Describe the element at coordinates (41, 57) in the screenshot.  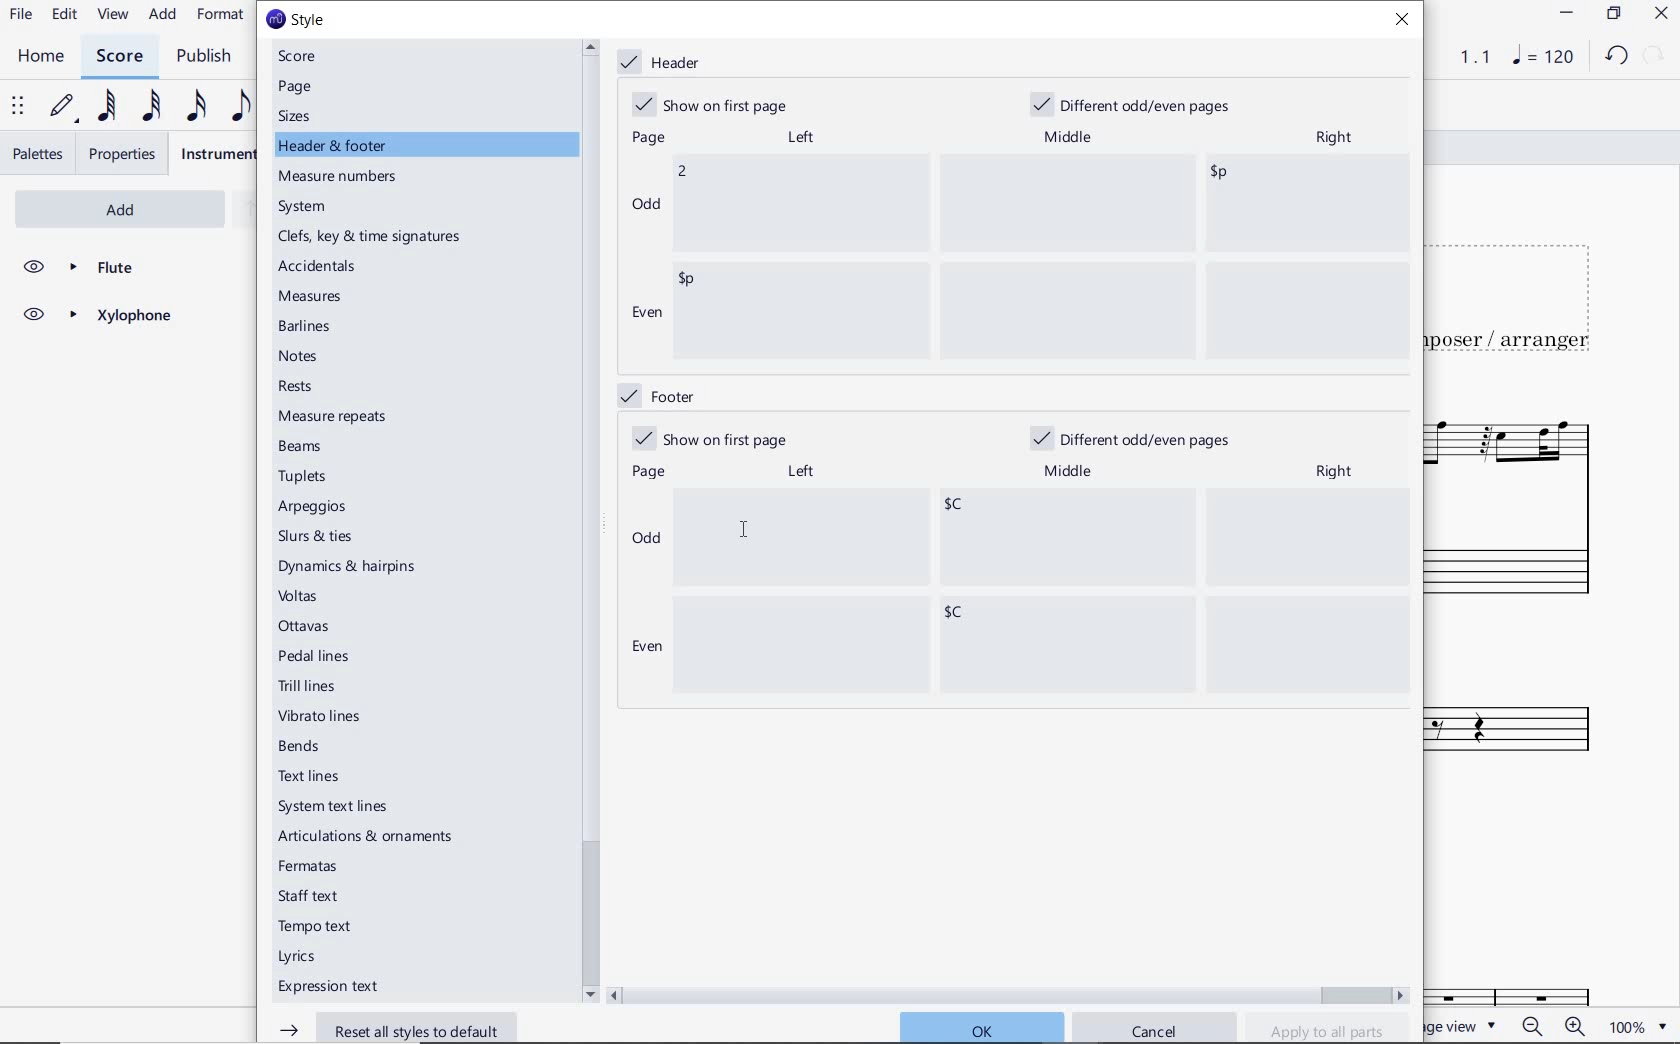
I see `HOME` at that location.